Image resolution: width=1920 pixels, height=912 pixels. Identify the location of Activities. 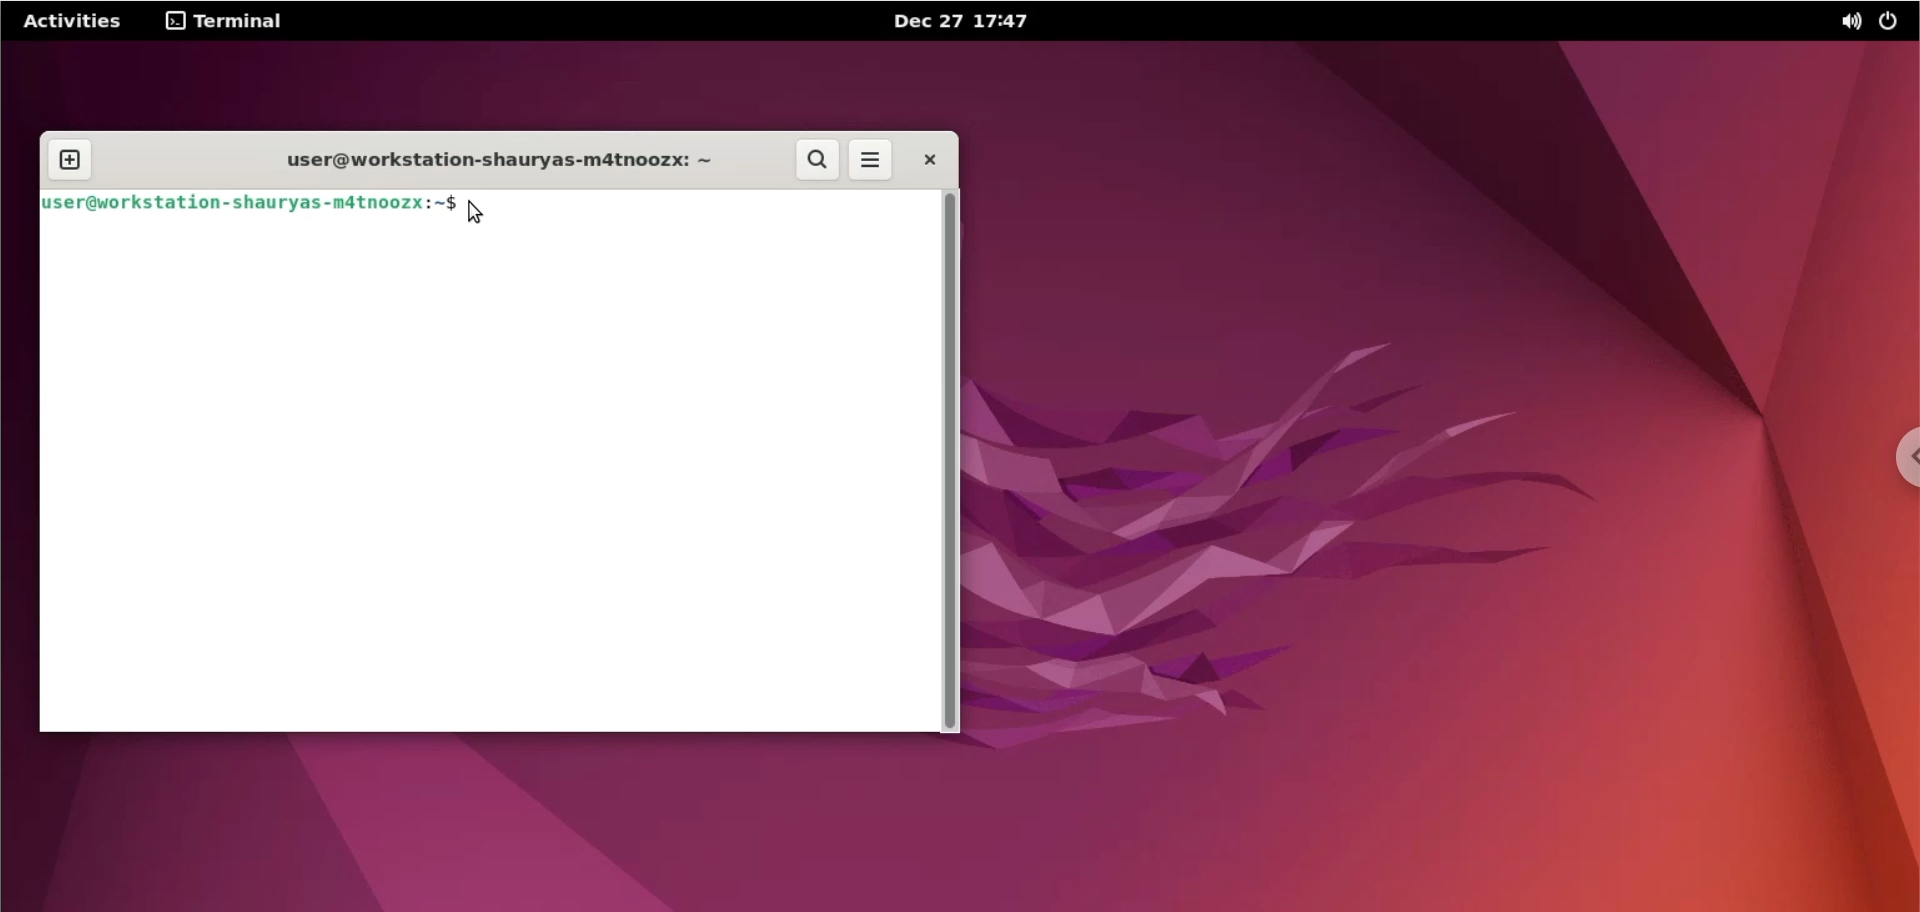
(71, 20).